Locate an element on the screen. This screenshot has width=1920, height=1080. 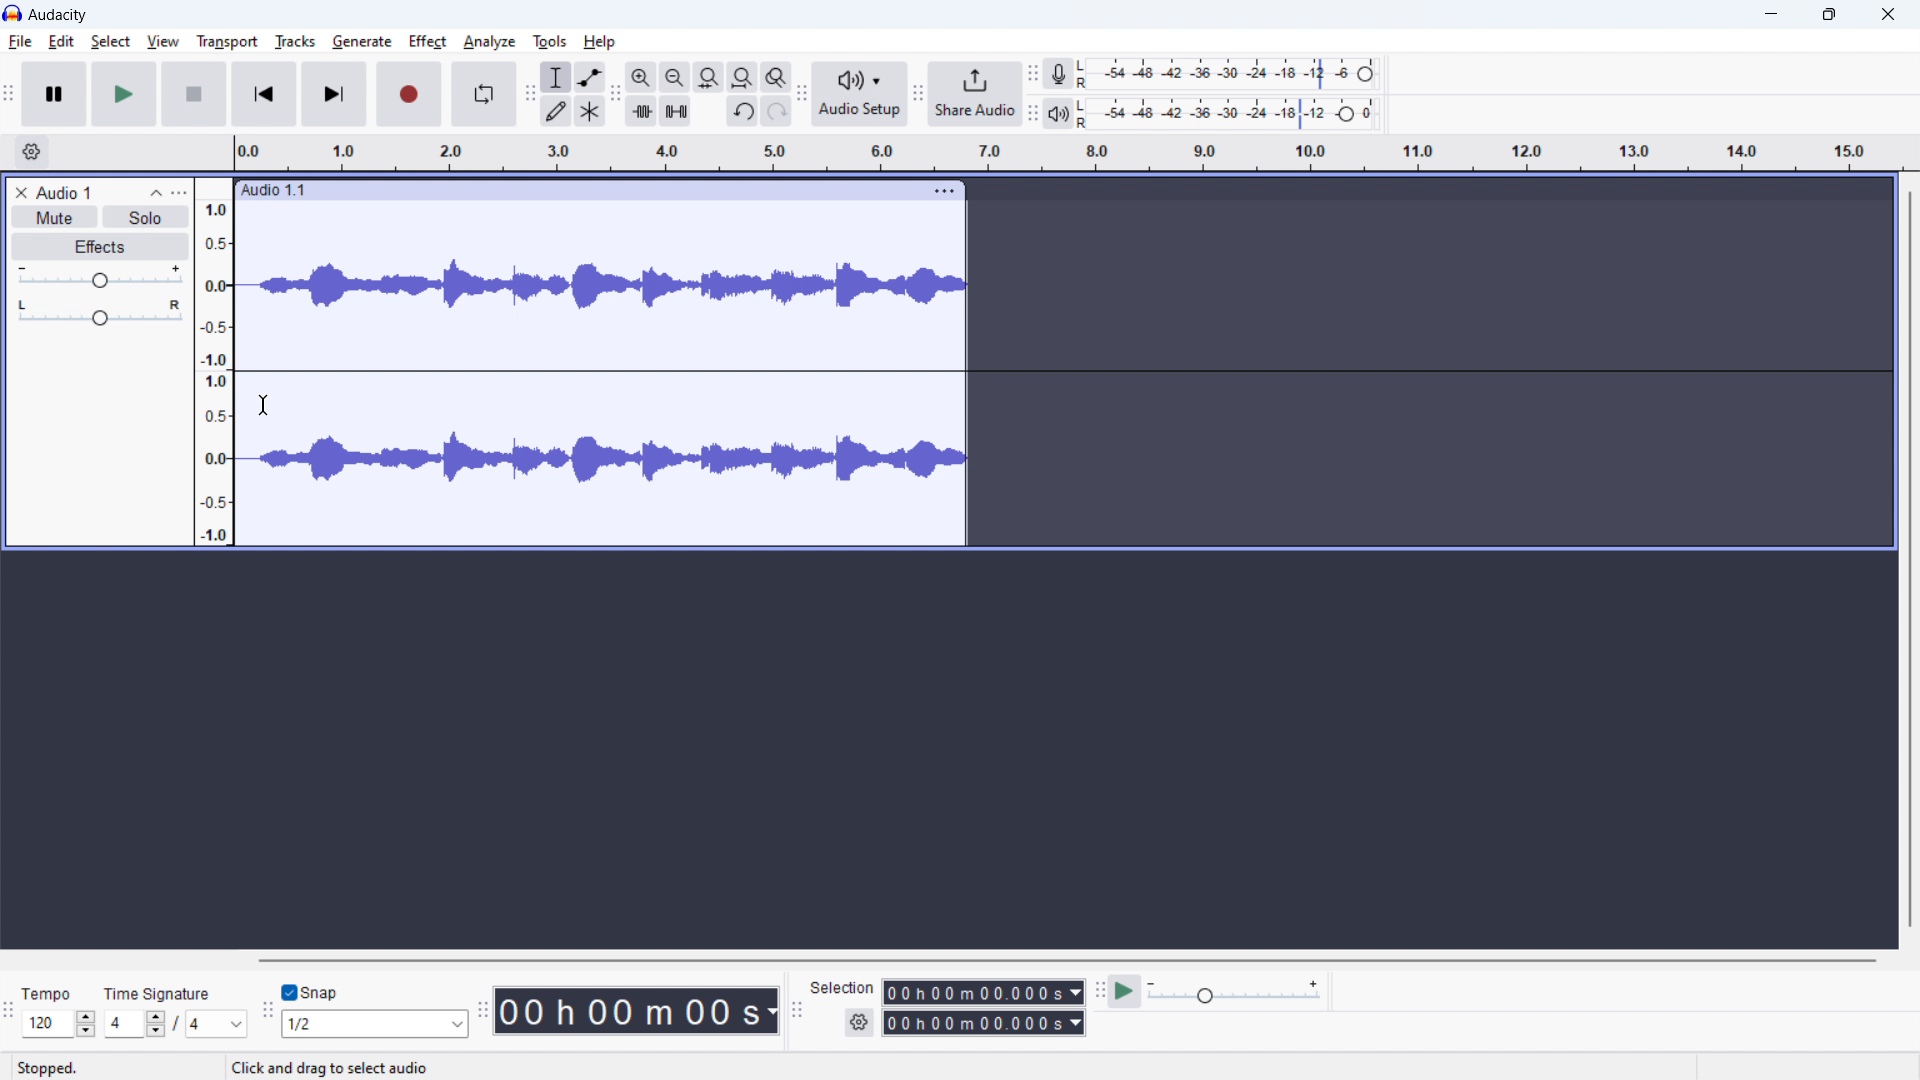
increase tempo is located at coordinates (86, 1015).